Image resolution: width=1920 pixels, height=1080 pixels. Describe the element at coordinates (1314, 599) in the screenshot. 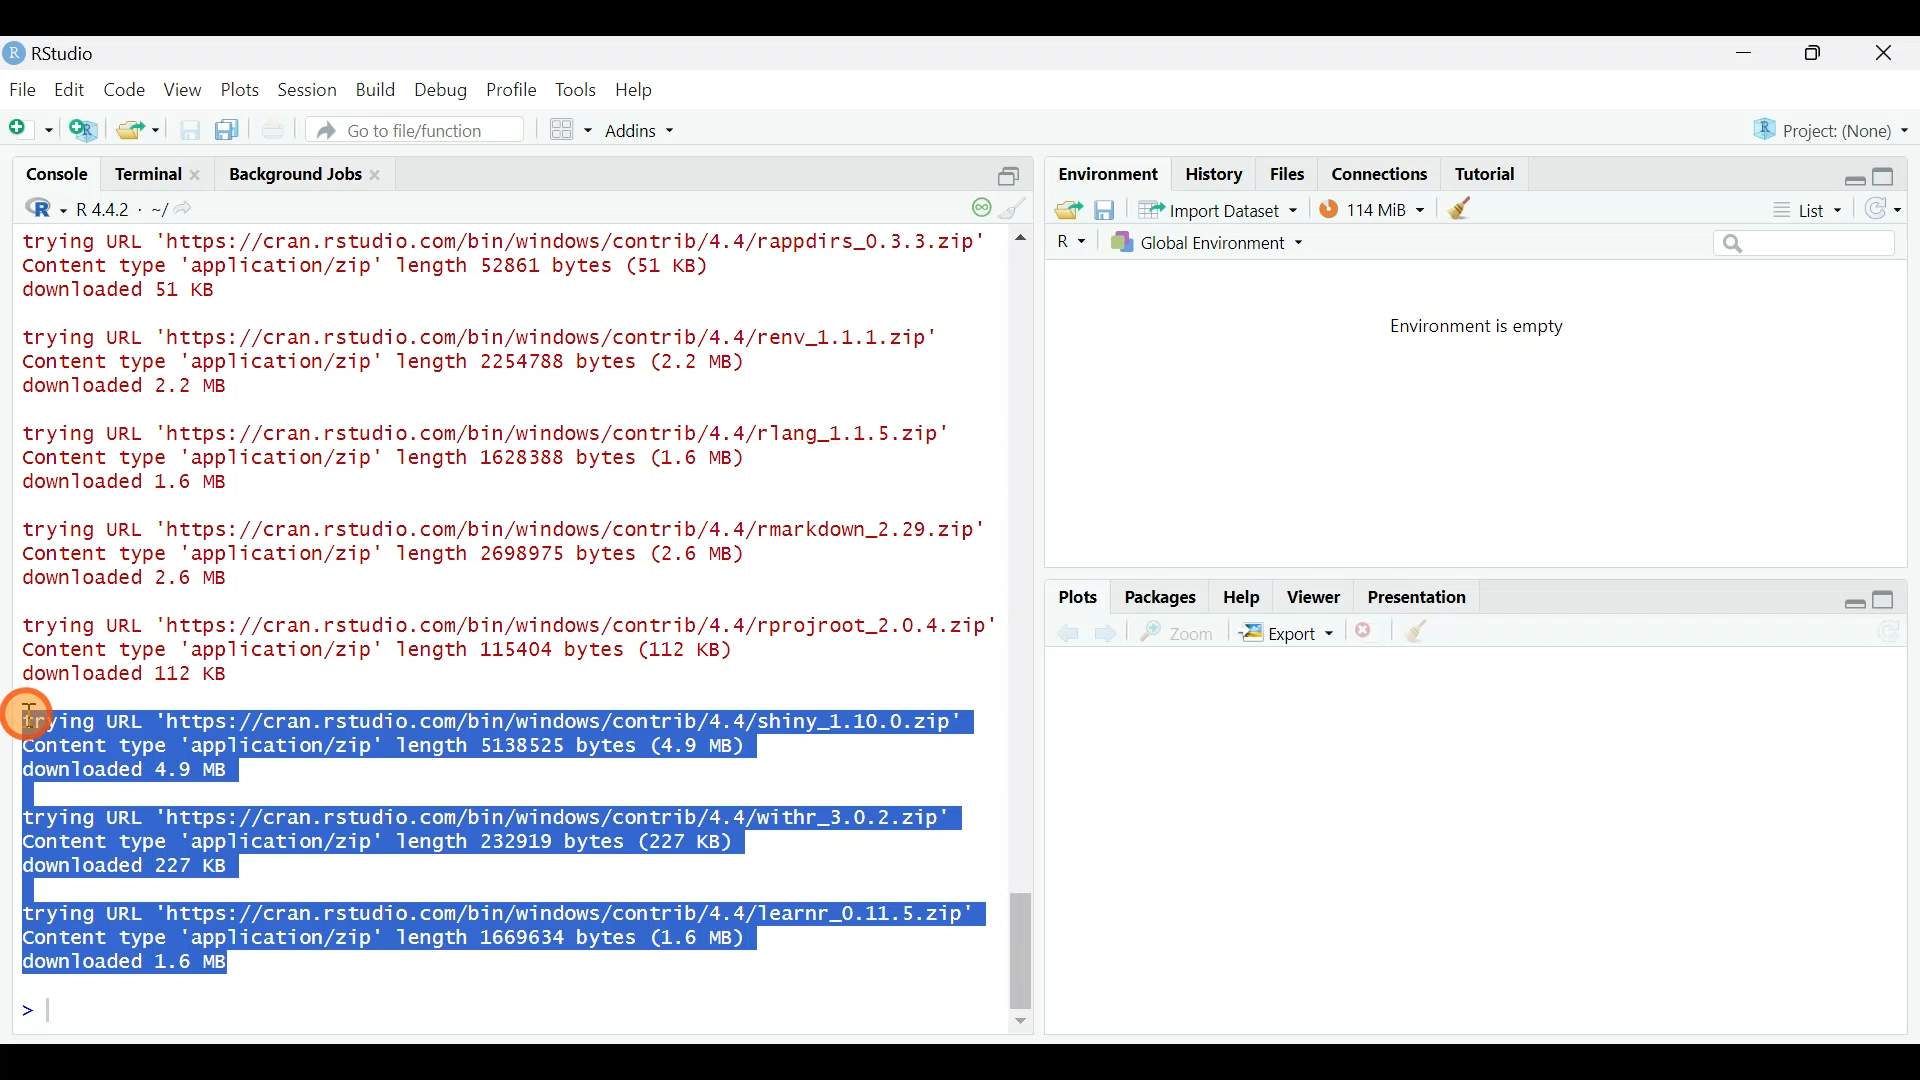

I see `Viewer` at that location.